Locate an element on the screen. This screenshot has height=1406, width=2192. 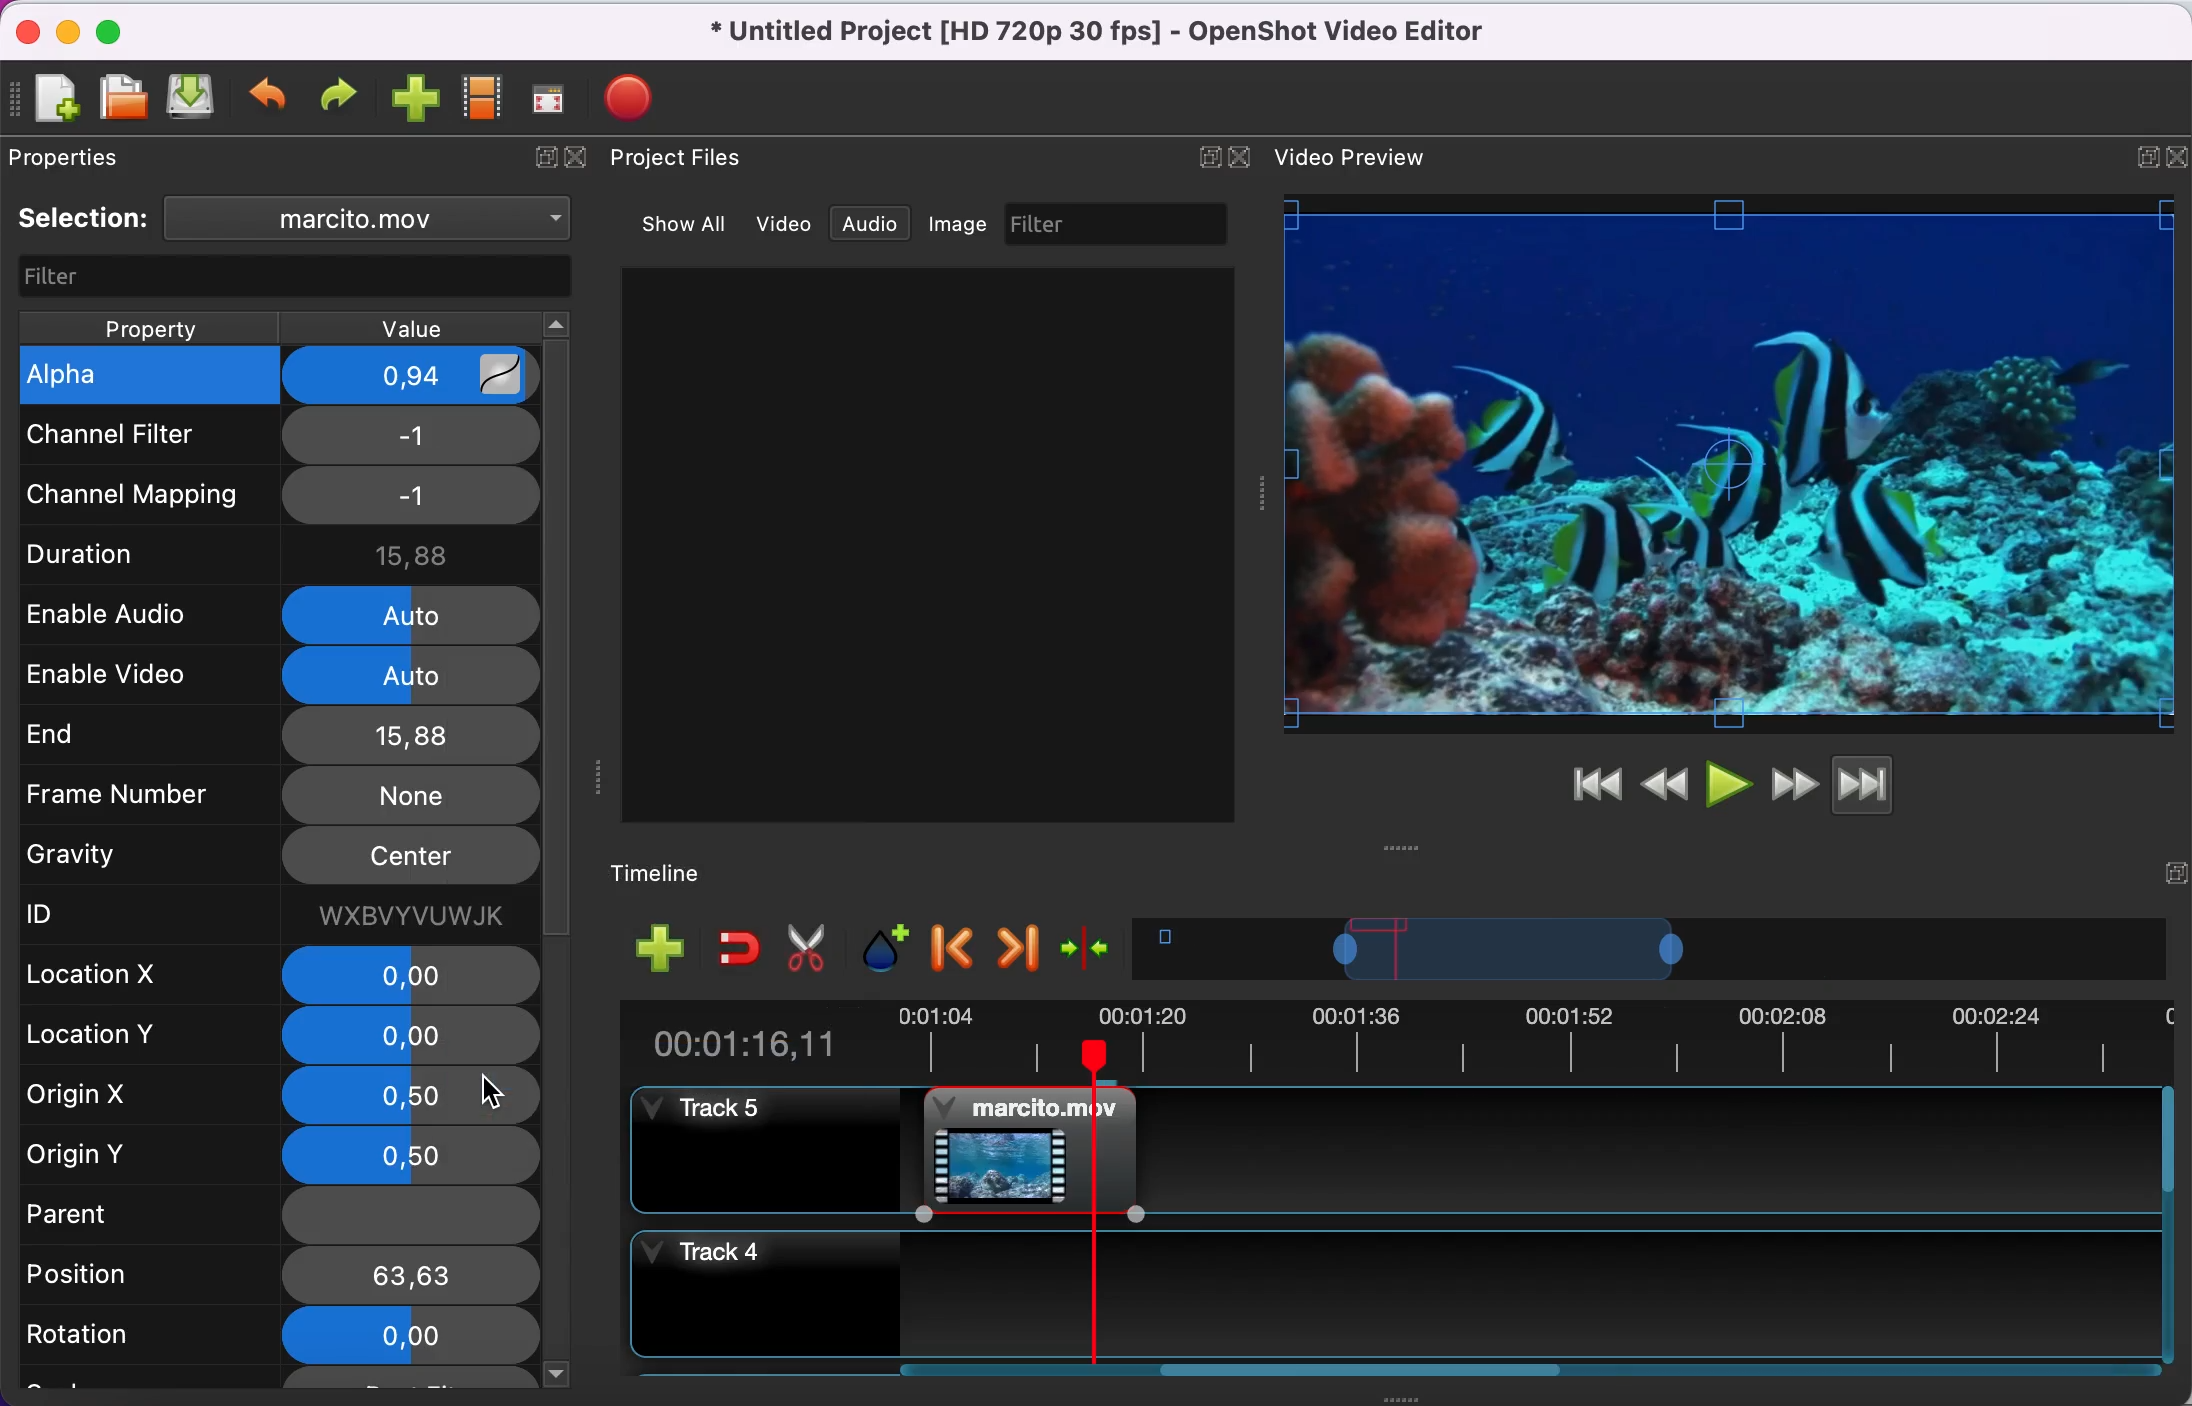
undo is located at coordinates (271, 99).